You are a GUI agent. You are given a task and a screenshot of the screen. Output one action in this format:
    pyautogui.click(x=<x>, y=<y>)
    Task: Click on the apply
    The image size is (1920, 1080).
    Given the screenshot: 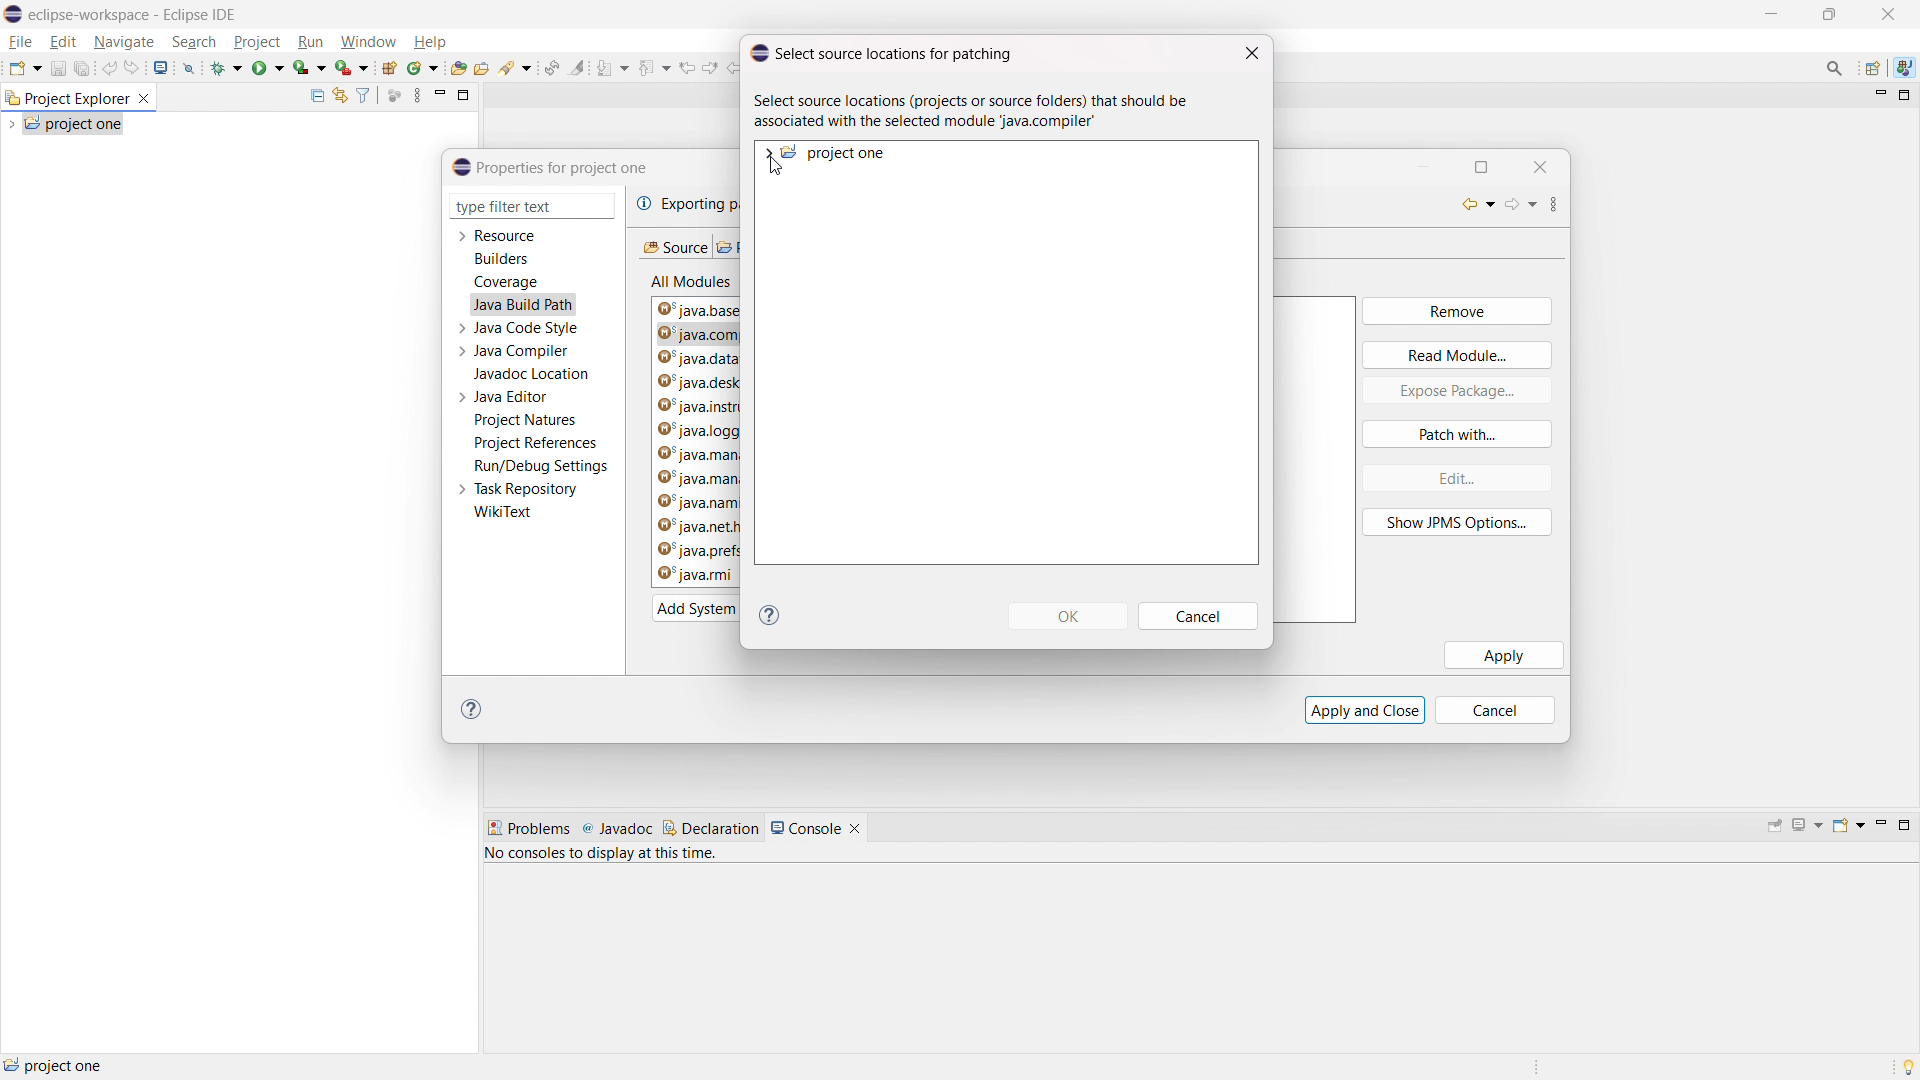 What is the action you would take?
    pyautogui.click(x=1504, y=655)
    